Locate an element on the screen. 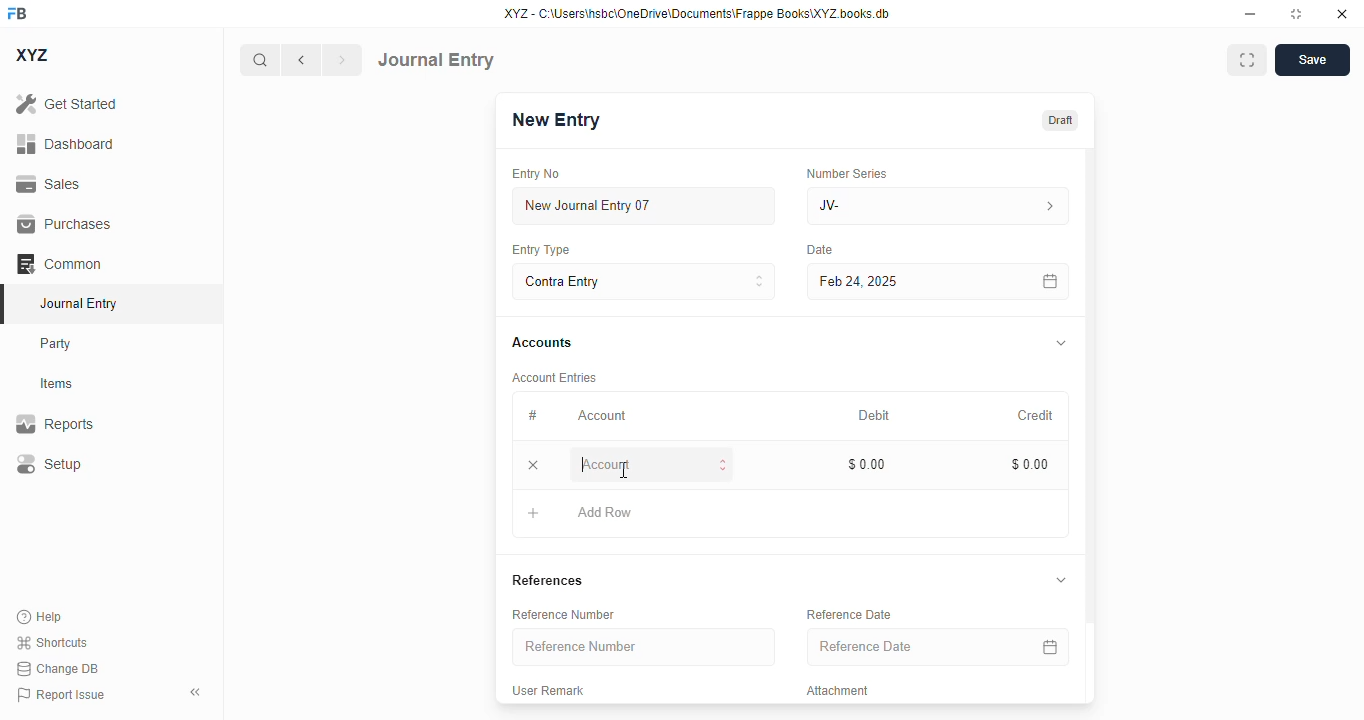 The width and height of the screenshot is (1364, 720). reference date is located at coordinates (899, 647).